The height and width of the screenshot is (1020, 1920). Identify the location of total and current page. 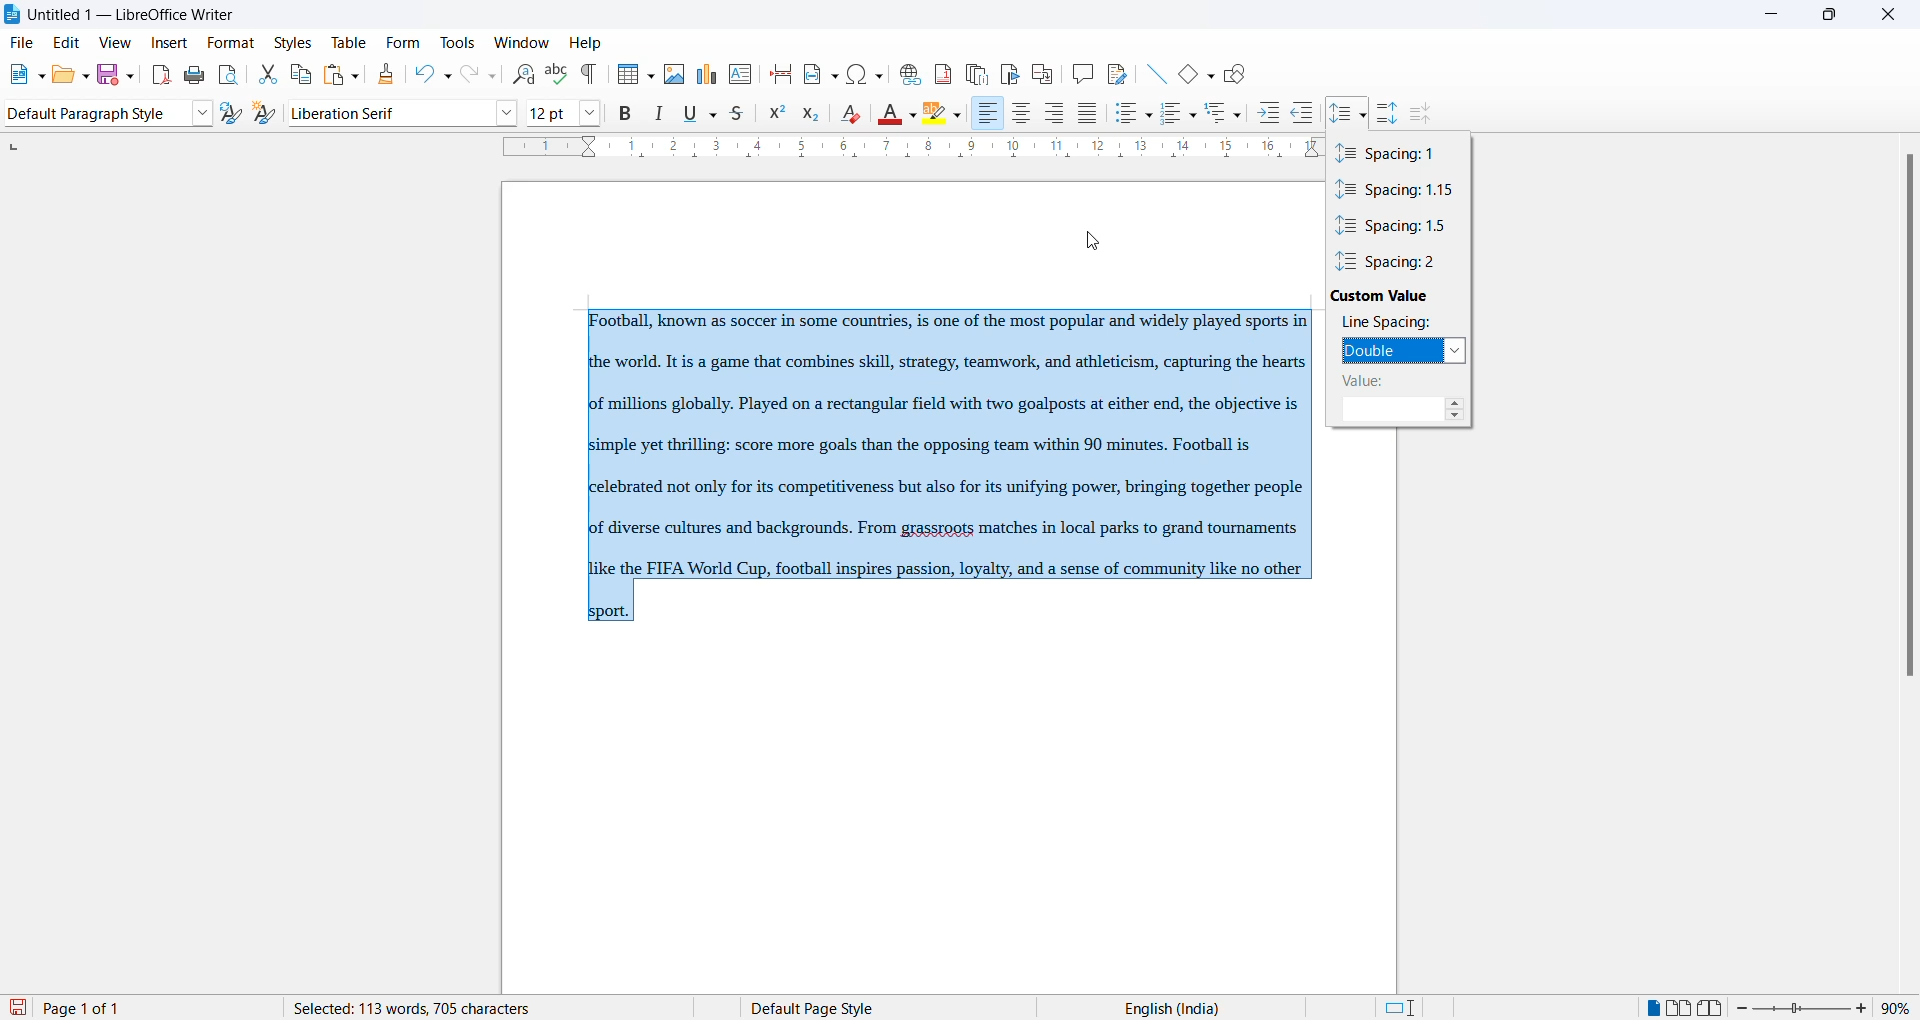
(158, 1006).